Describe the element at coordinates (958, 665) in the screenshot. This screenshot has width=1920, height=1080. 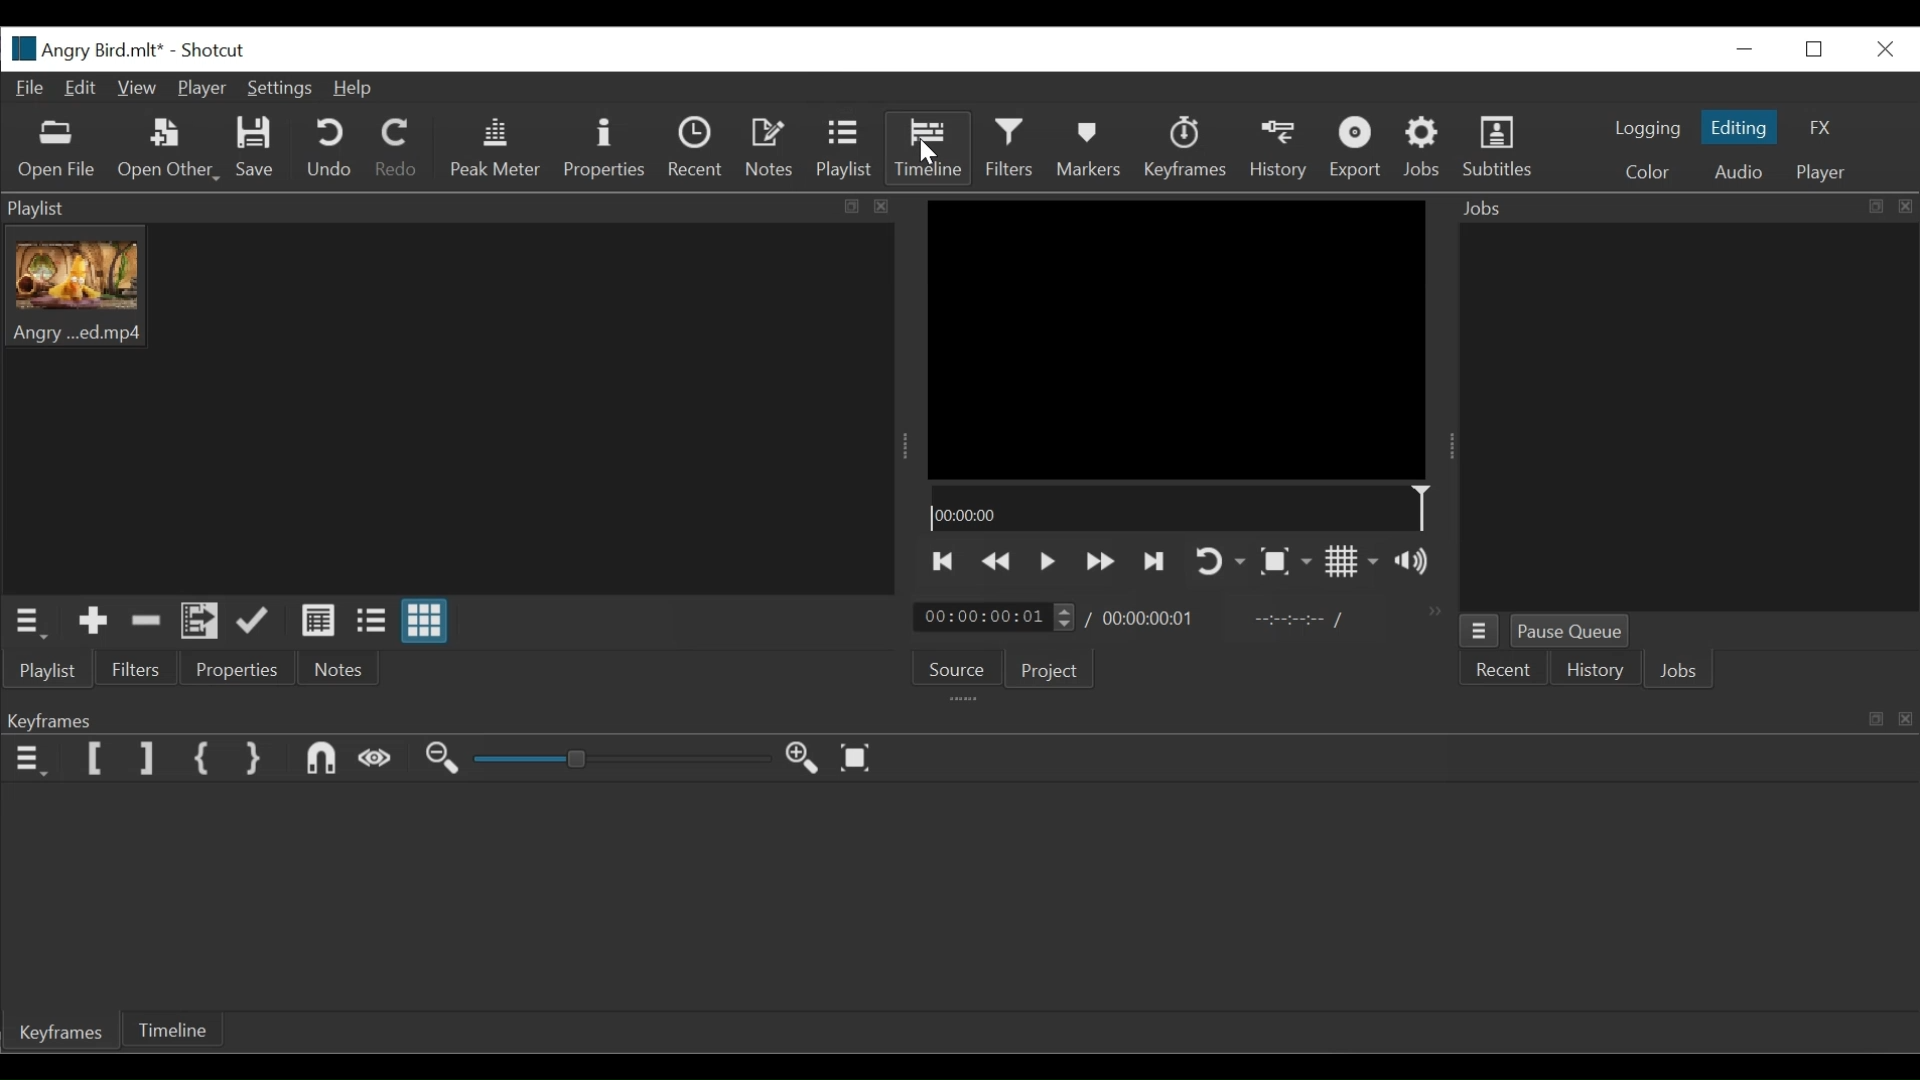
I see `Source` at that location.